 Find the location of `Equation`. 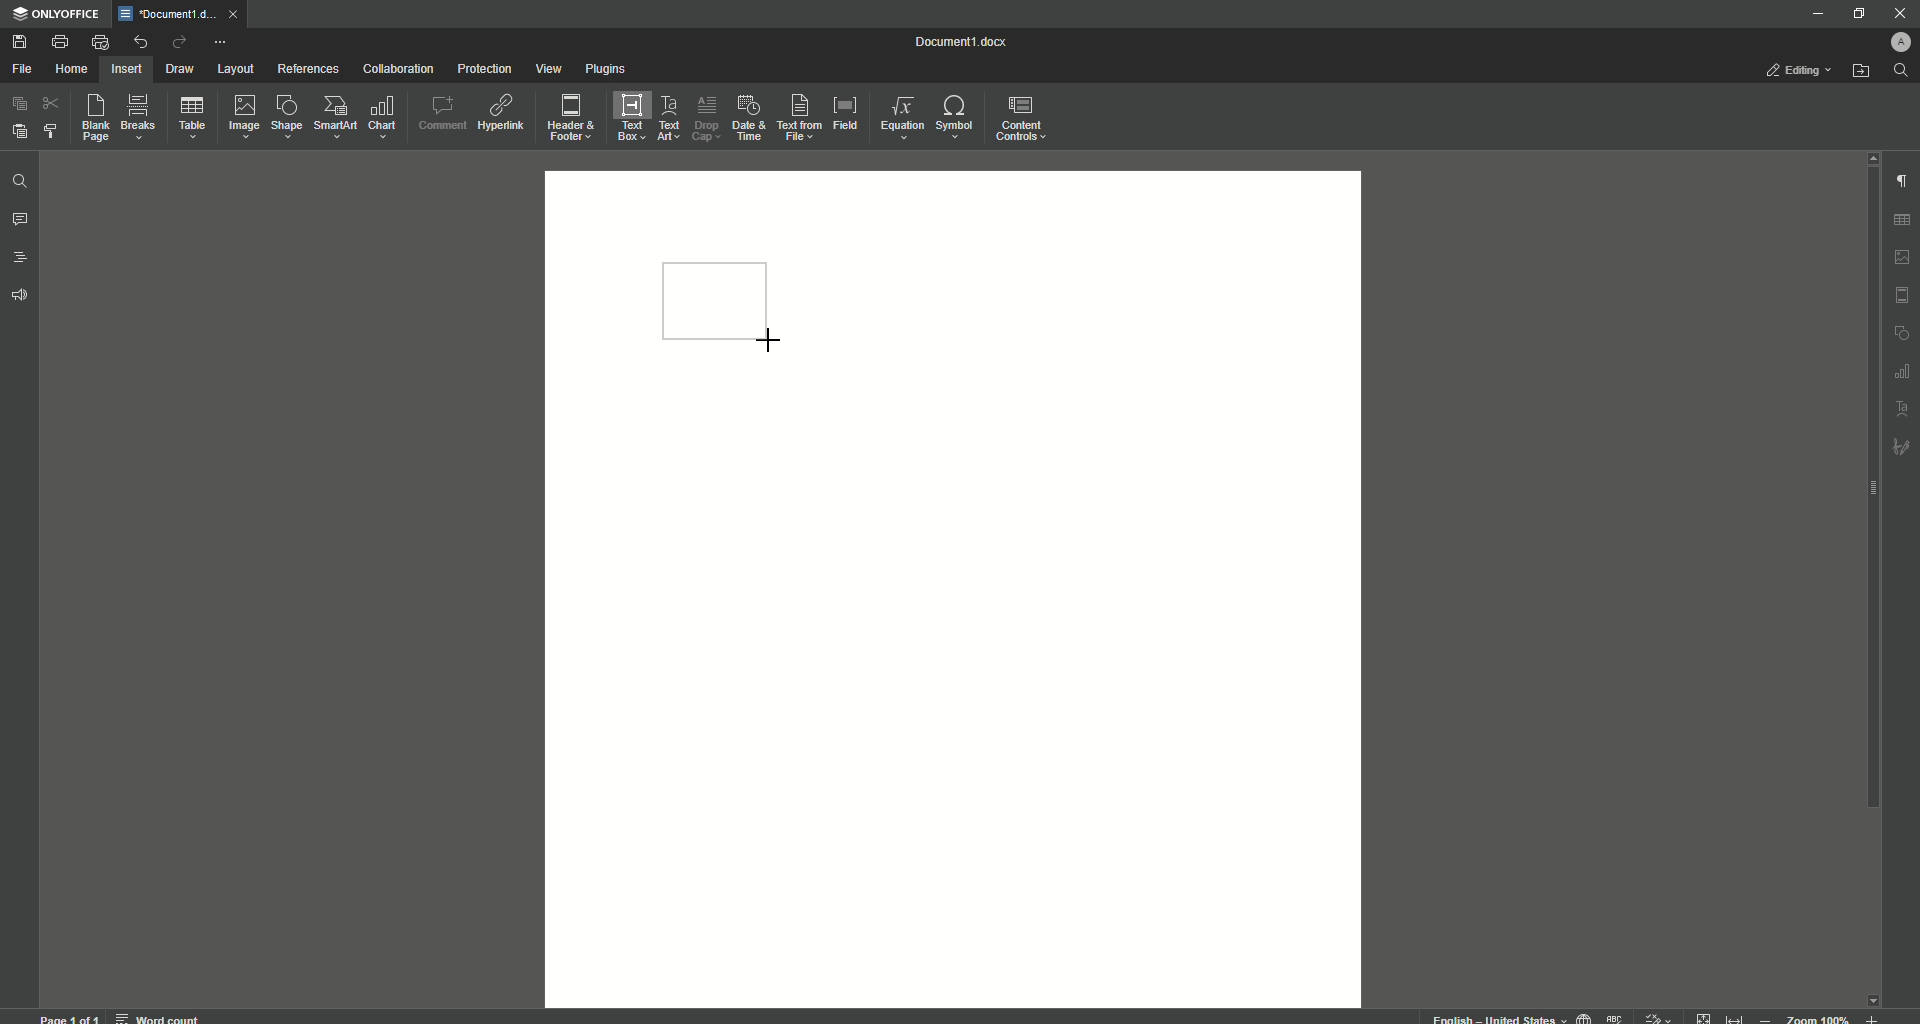

Equation is located at coordinates (897, 115).